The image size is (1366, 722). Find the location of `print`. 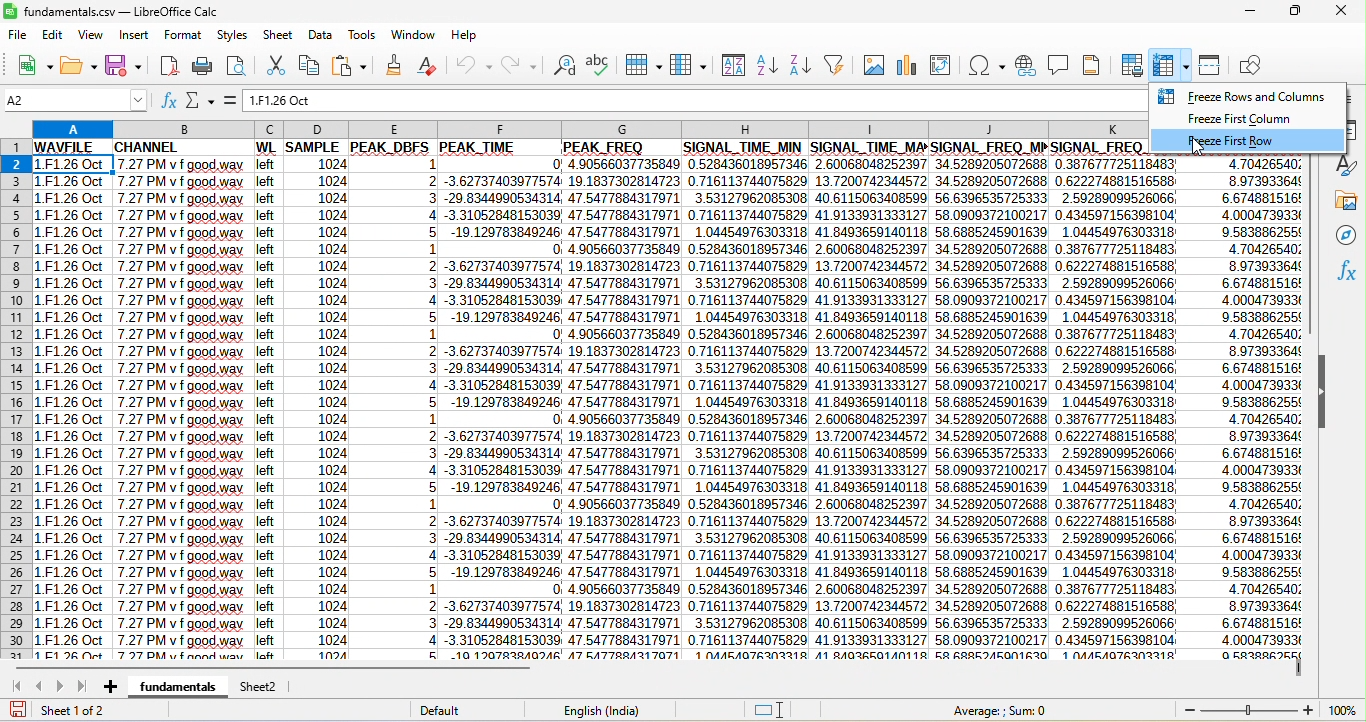

print is located at coordinates (203, 66).